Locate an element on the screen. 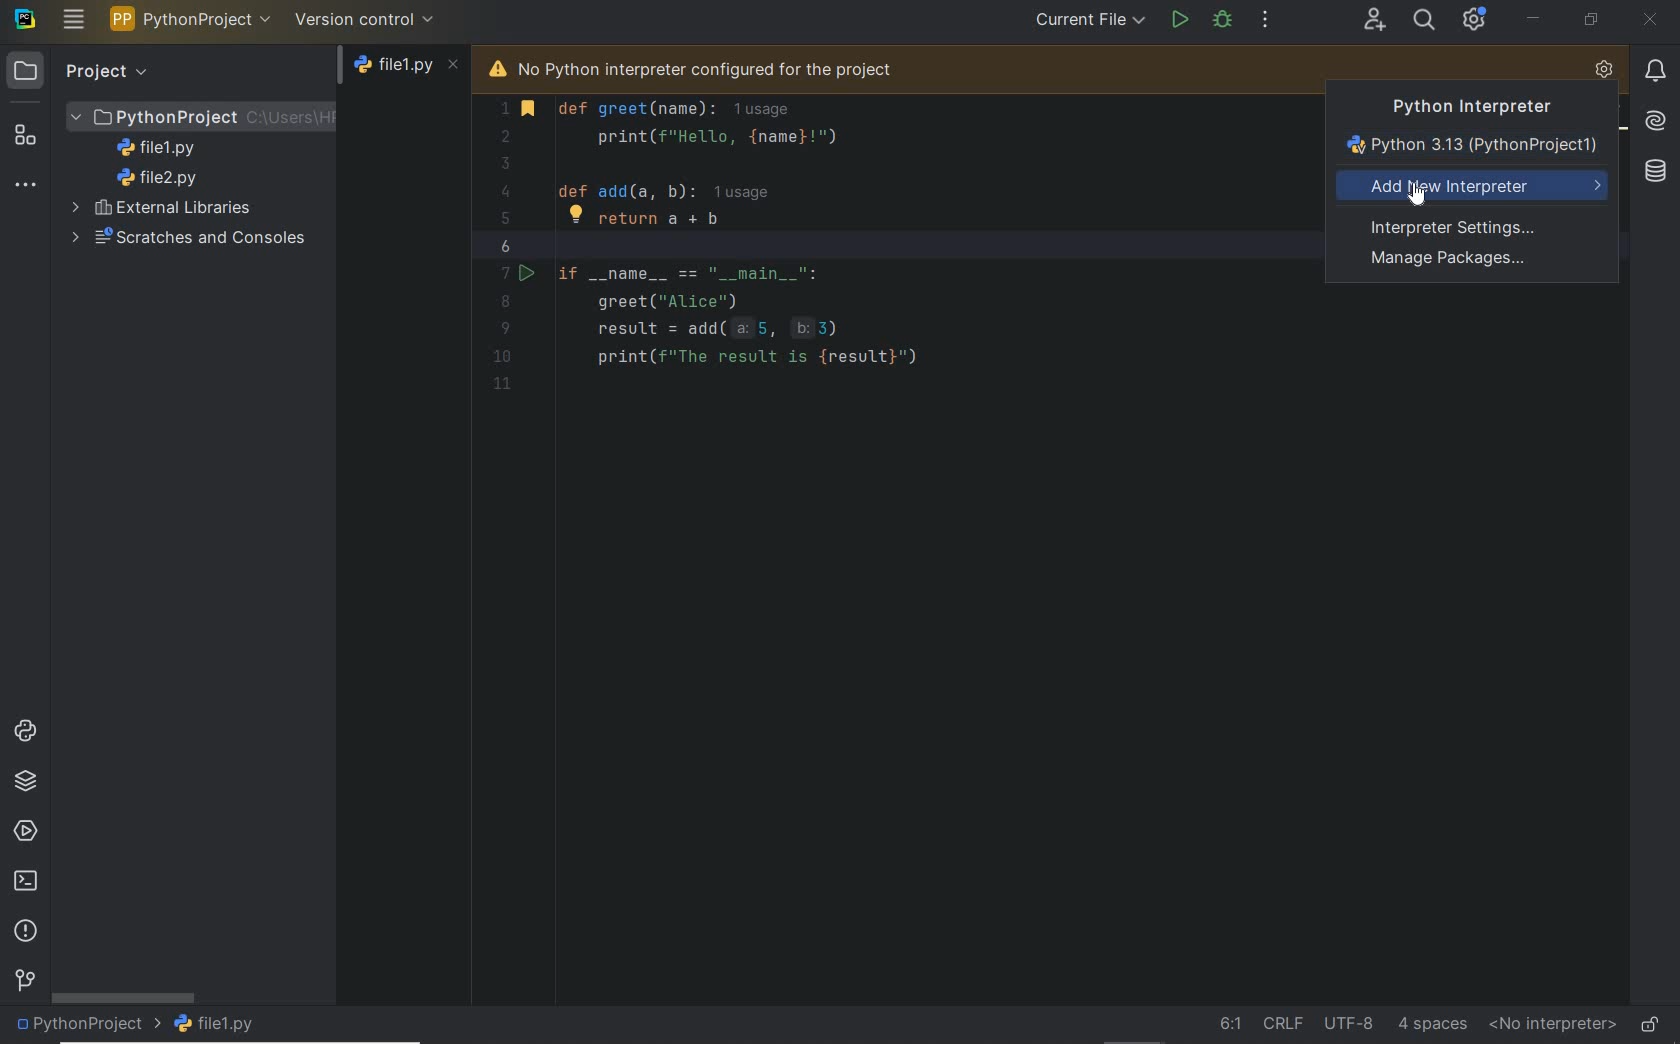 The height and width of the screenshot is (1044, 1680). python packages is located at coordinates (27, 781).